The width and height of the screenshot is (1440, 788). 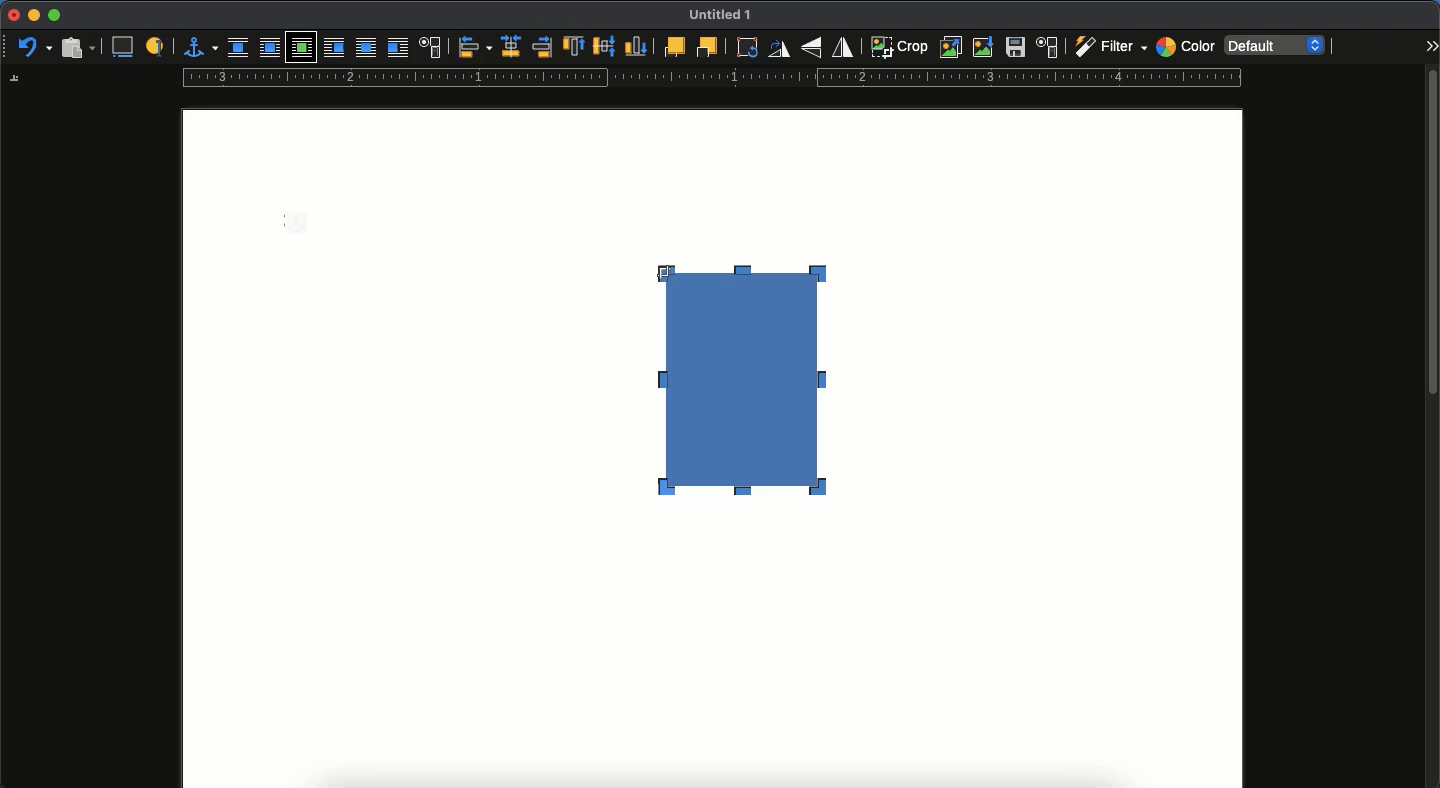 What do you see at coordinates (397, 50) in the screenshot?
I see `after` at bounding box center [397, 50].